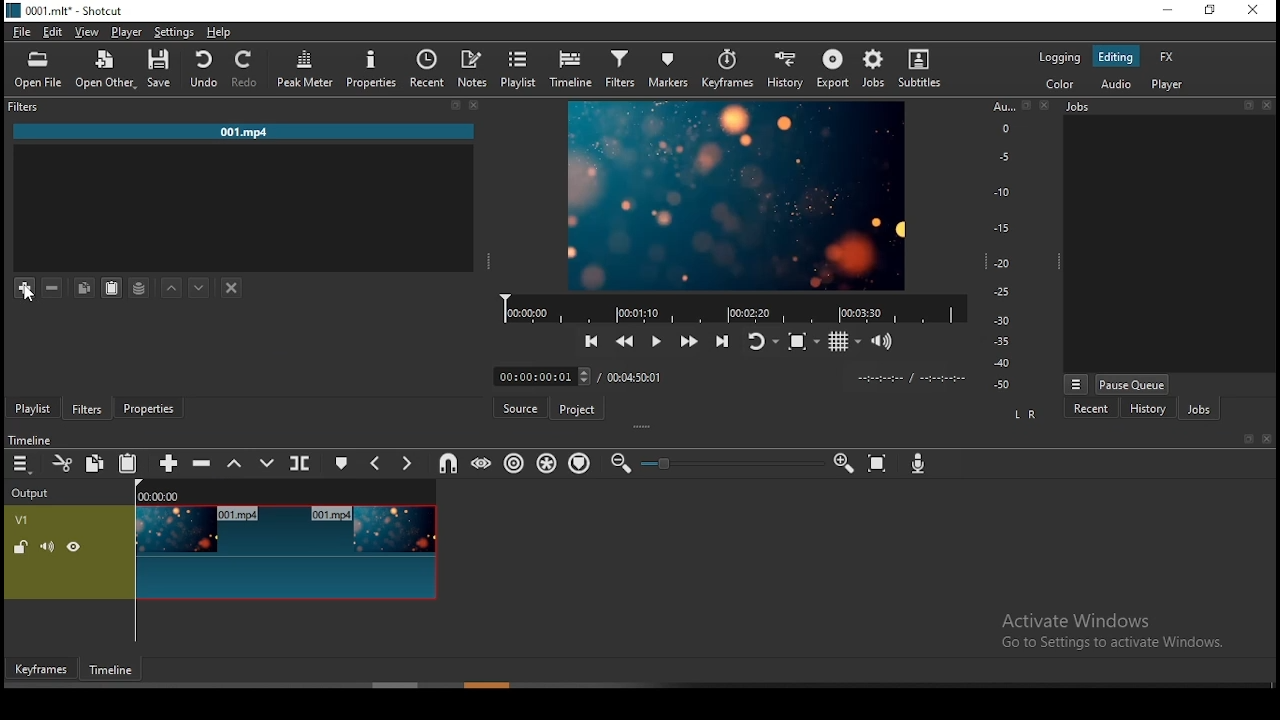 Image resolution: width=1280 pixels, height=720 pixels. I want to click on keyframes, so click(41, 669).